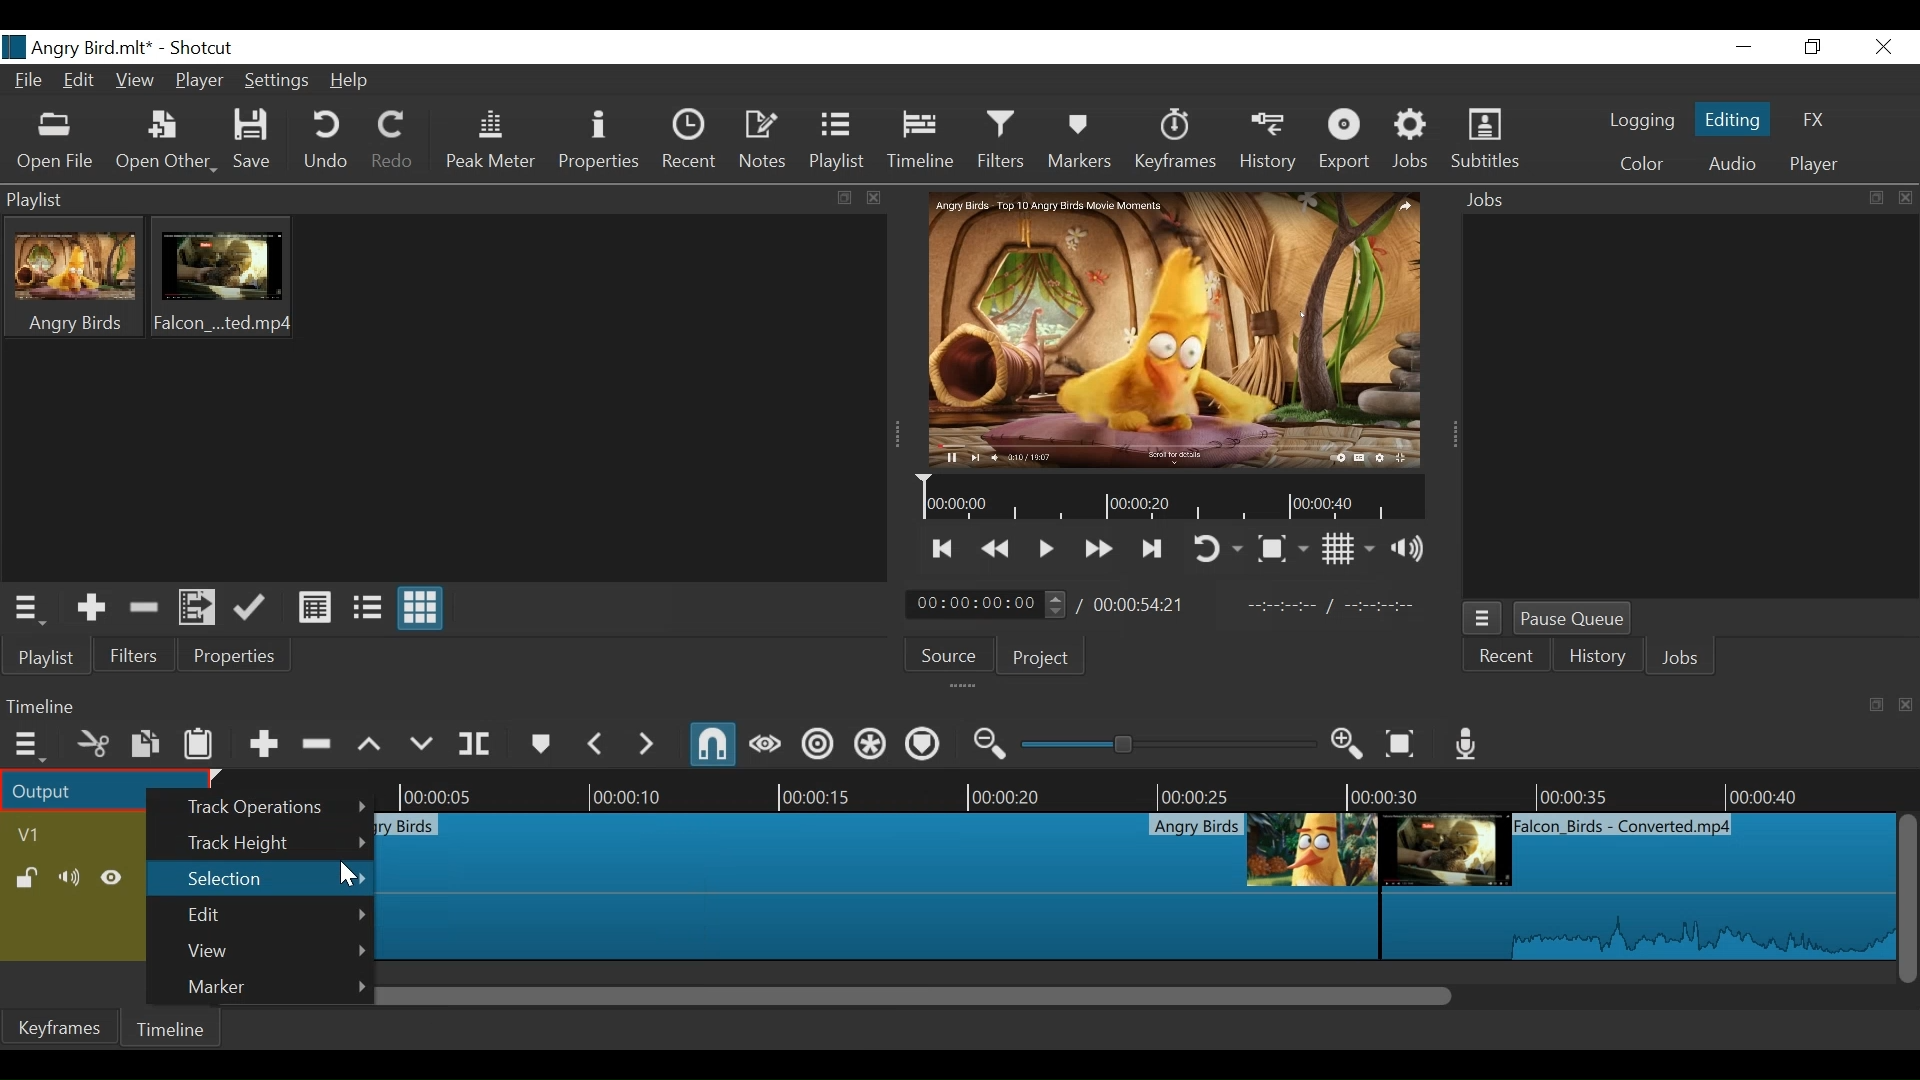 This screenshot has height=1080, width=1920. What do you see at coordinates (25, 878) in the screenshot?
I see `(un)lock track` at bounding box center [25, 878].